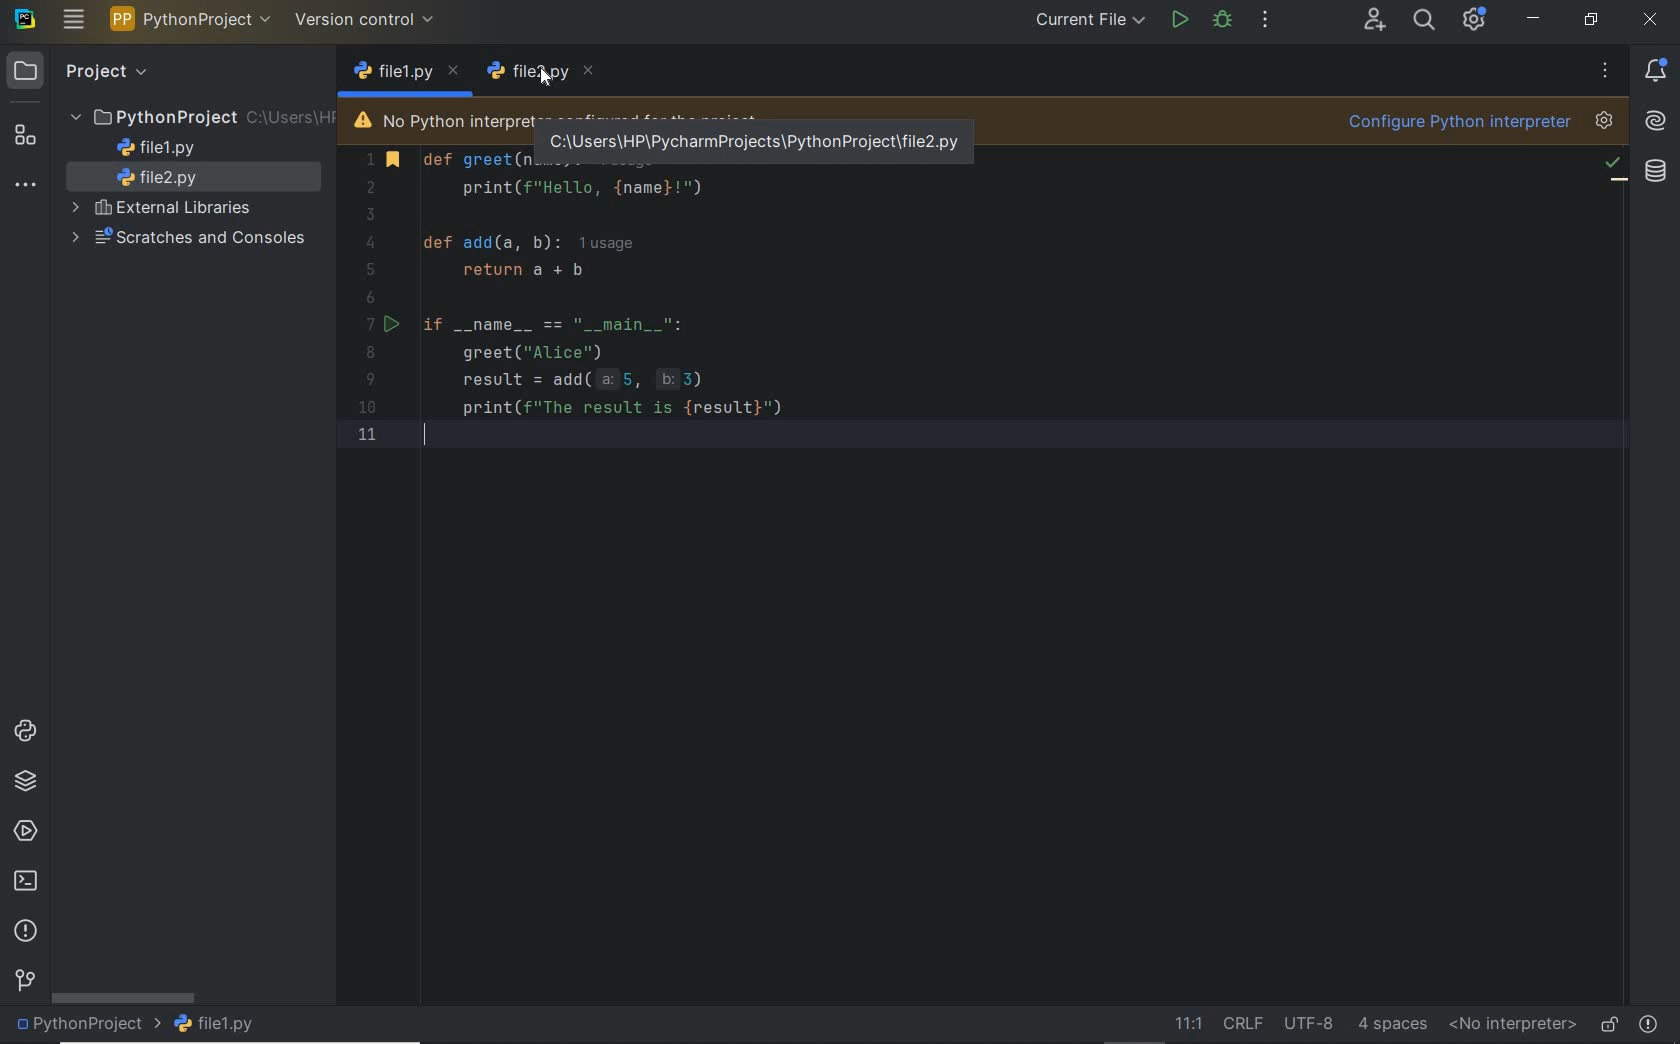 The height and width of the screenshot is (1044, 1680). I want to click on minimize, so click(1533, 19).